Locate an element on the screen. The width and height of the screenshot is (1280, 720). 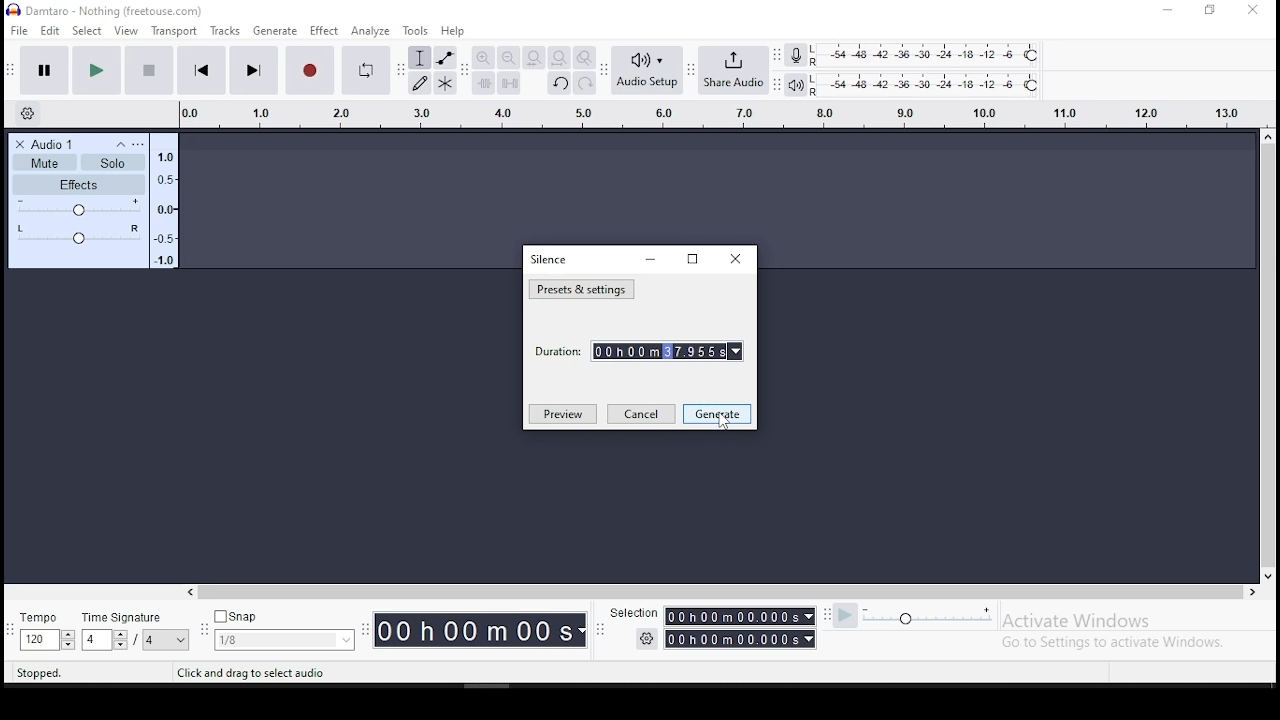
play is located at coordinates (97, 70).